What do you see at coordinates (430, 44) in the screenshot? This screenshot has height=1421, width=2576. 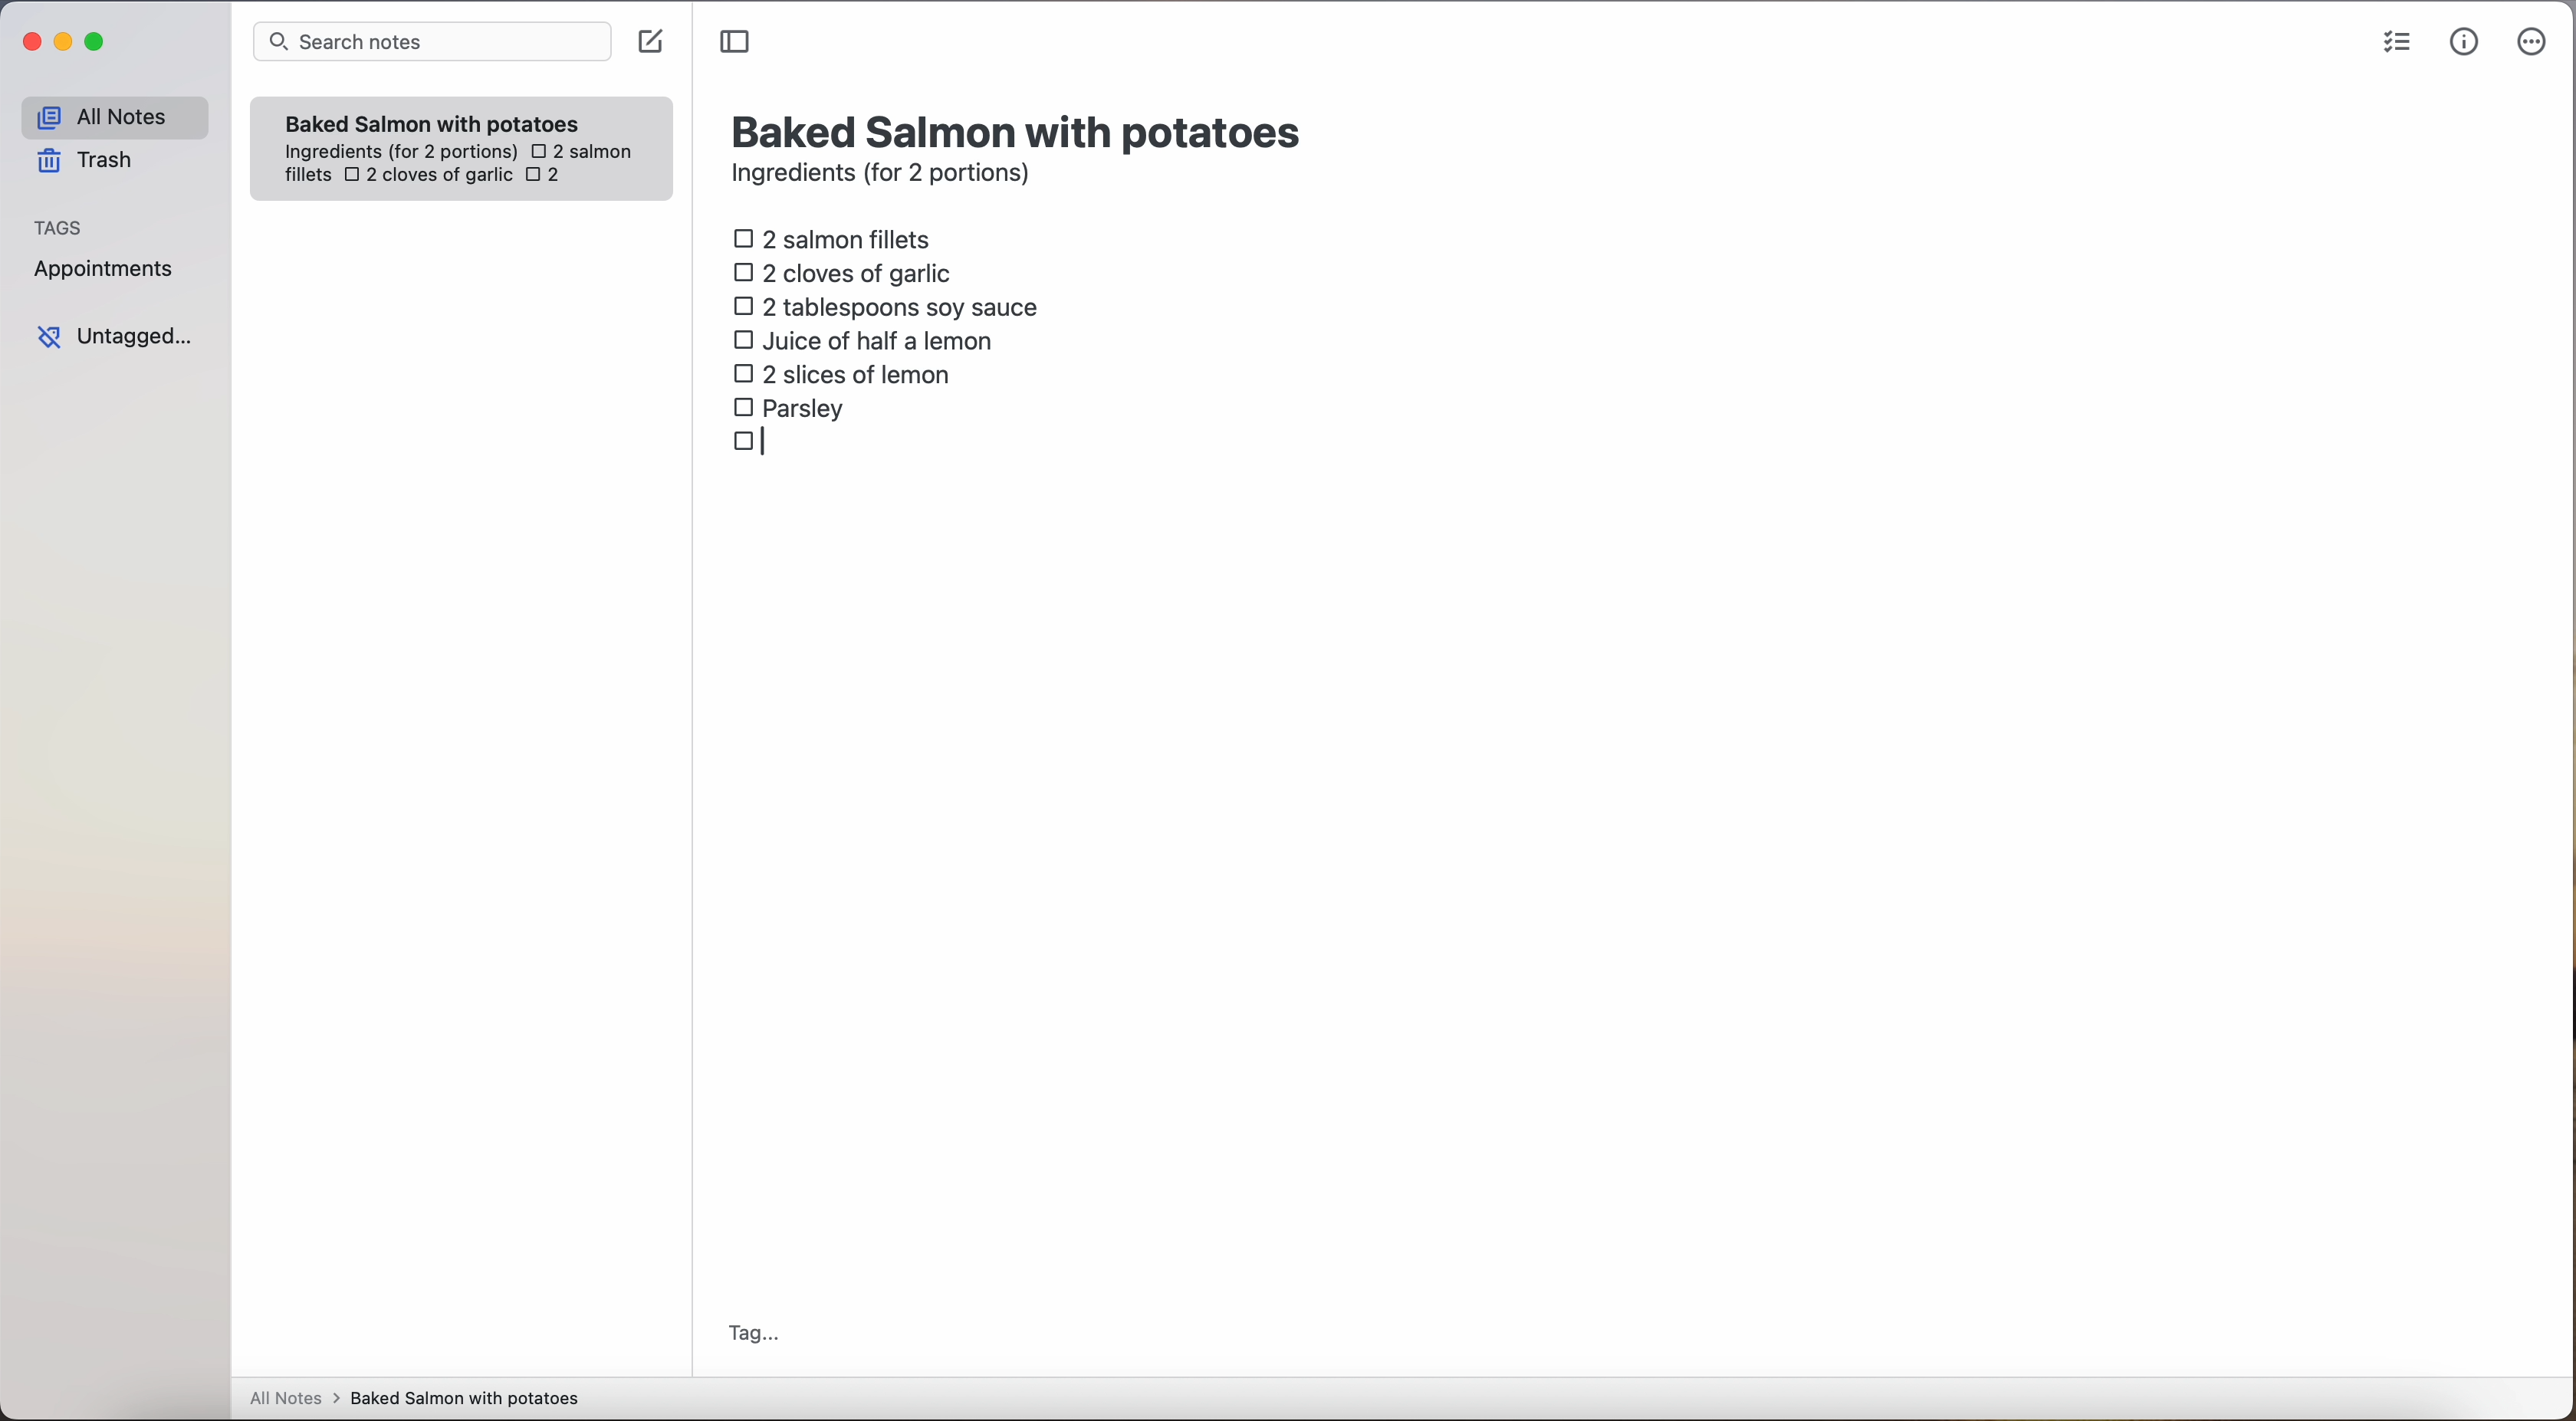 I see `search bar` at bounding box center [430, 44].